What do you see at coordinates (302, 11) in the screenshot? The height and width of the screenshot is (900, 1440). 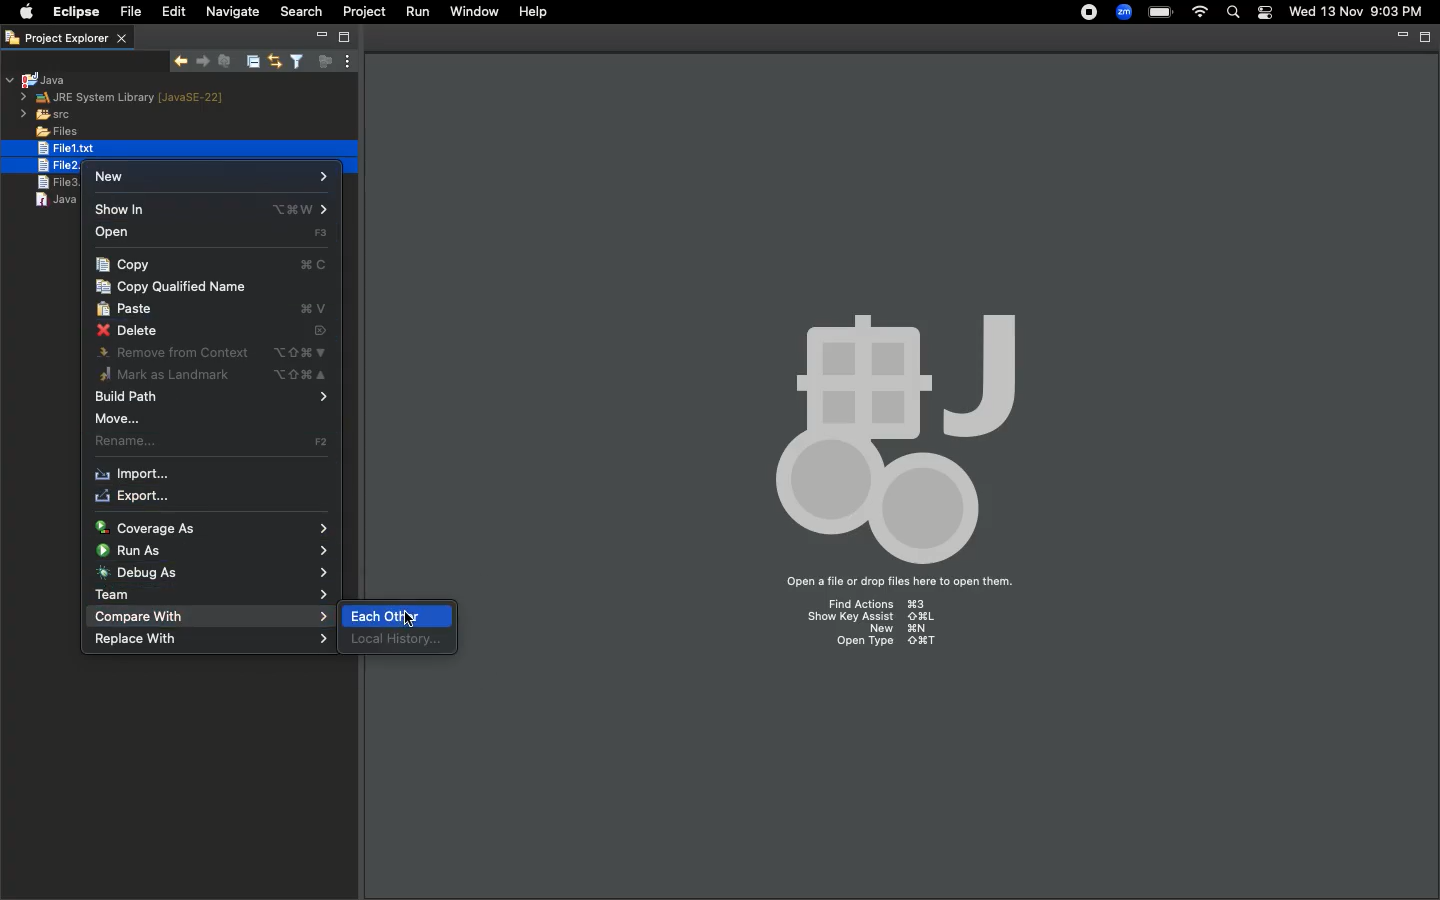 I see `Search` at bounding box center [302, 11].